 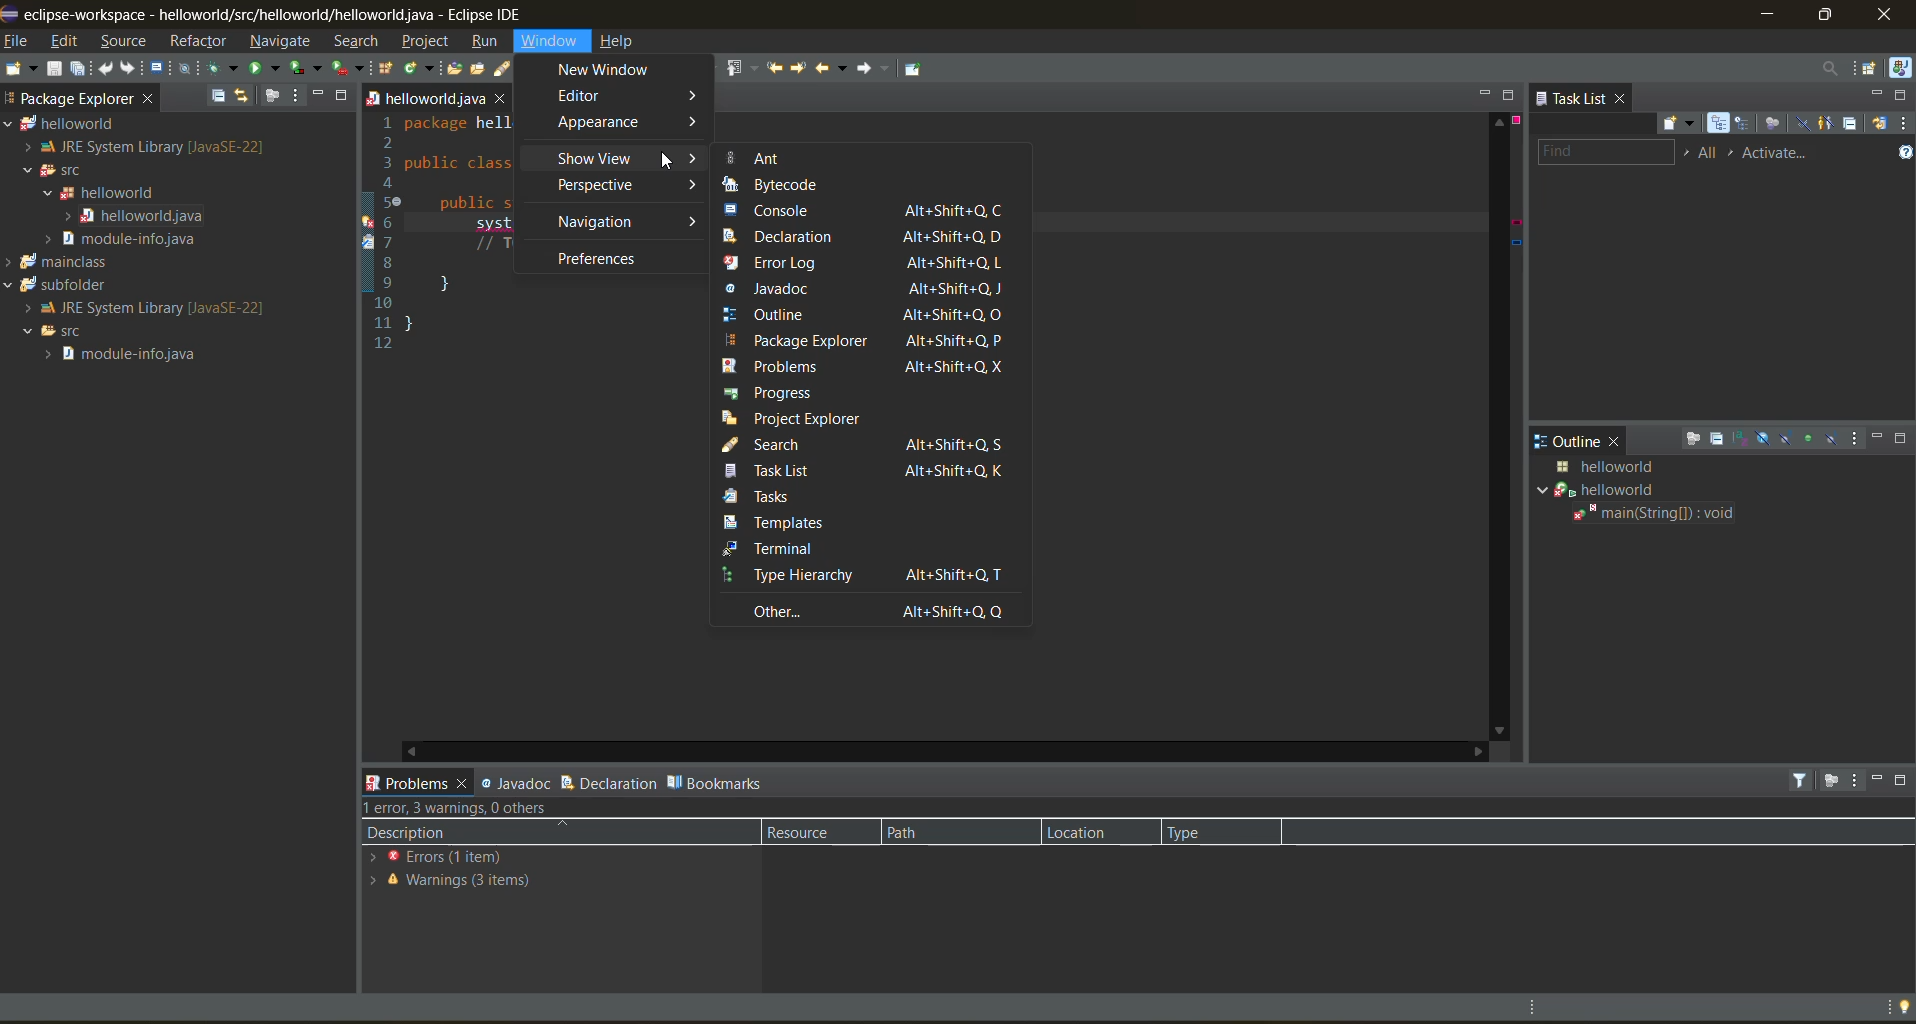 What do you see at coordinates (803, 66) in the screenshot?
I see `next edit location` at bounding box center [803, 66].